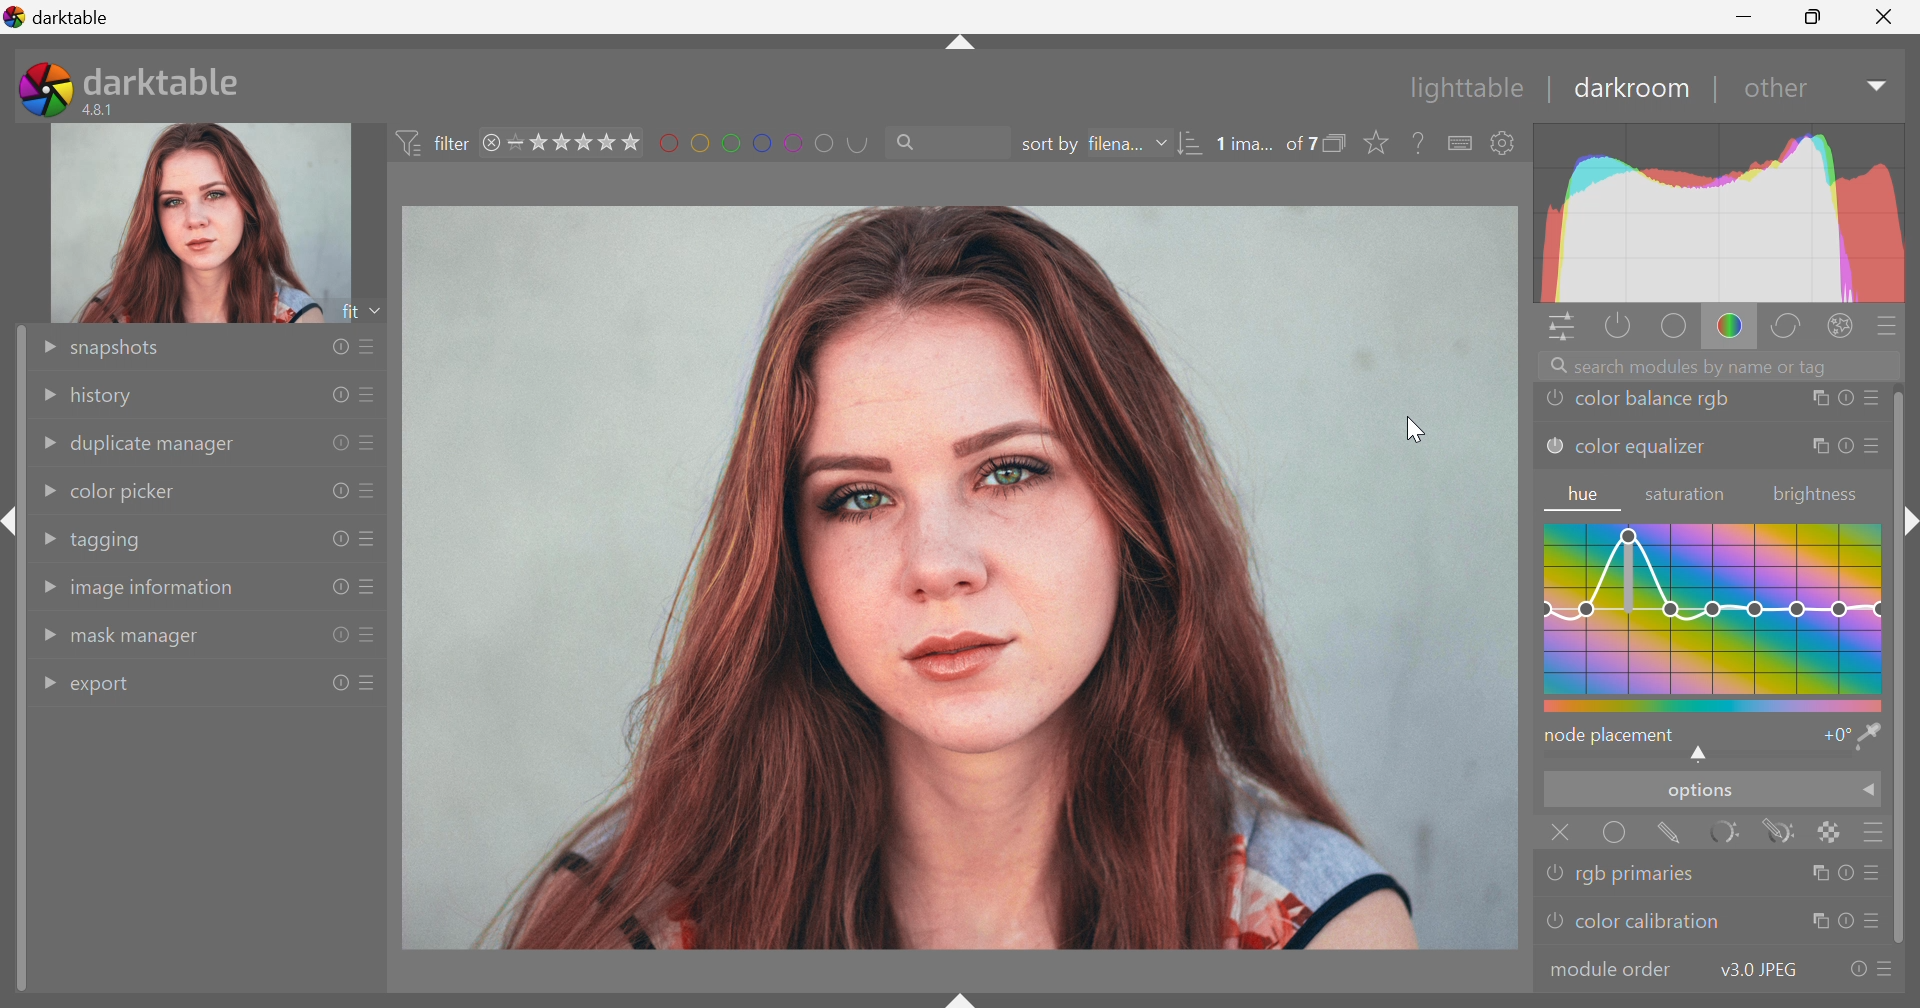  What do you see at coordinates (1817, 400) in the screenshot?
I see `multiple instance actions` at bounding box center [1817, 400].